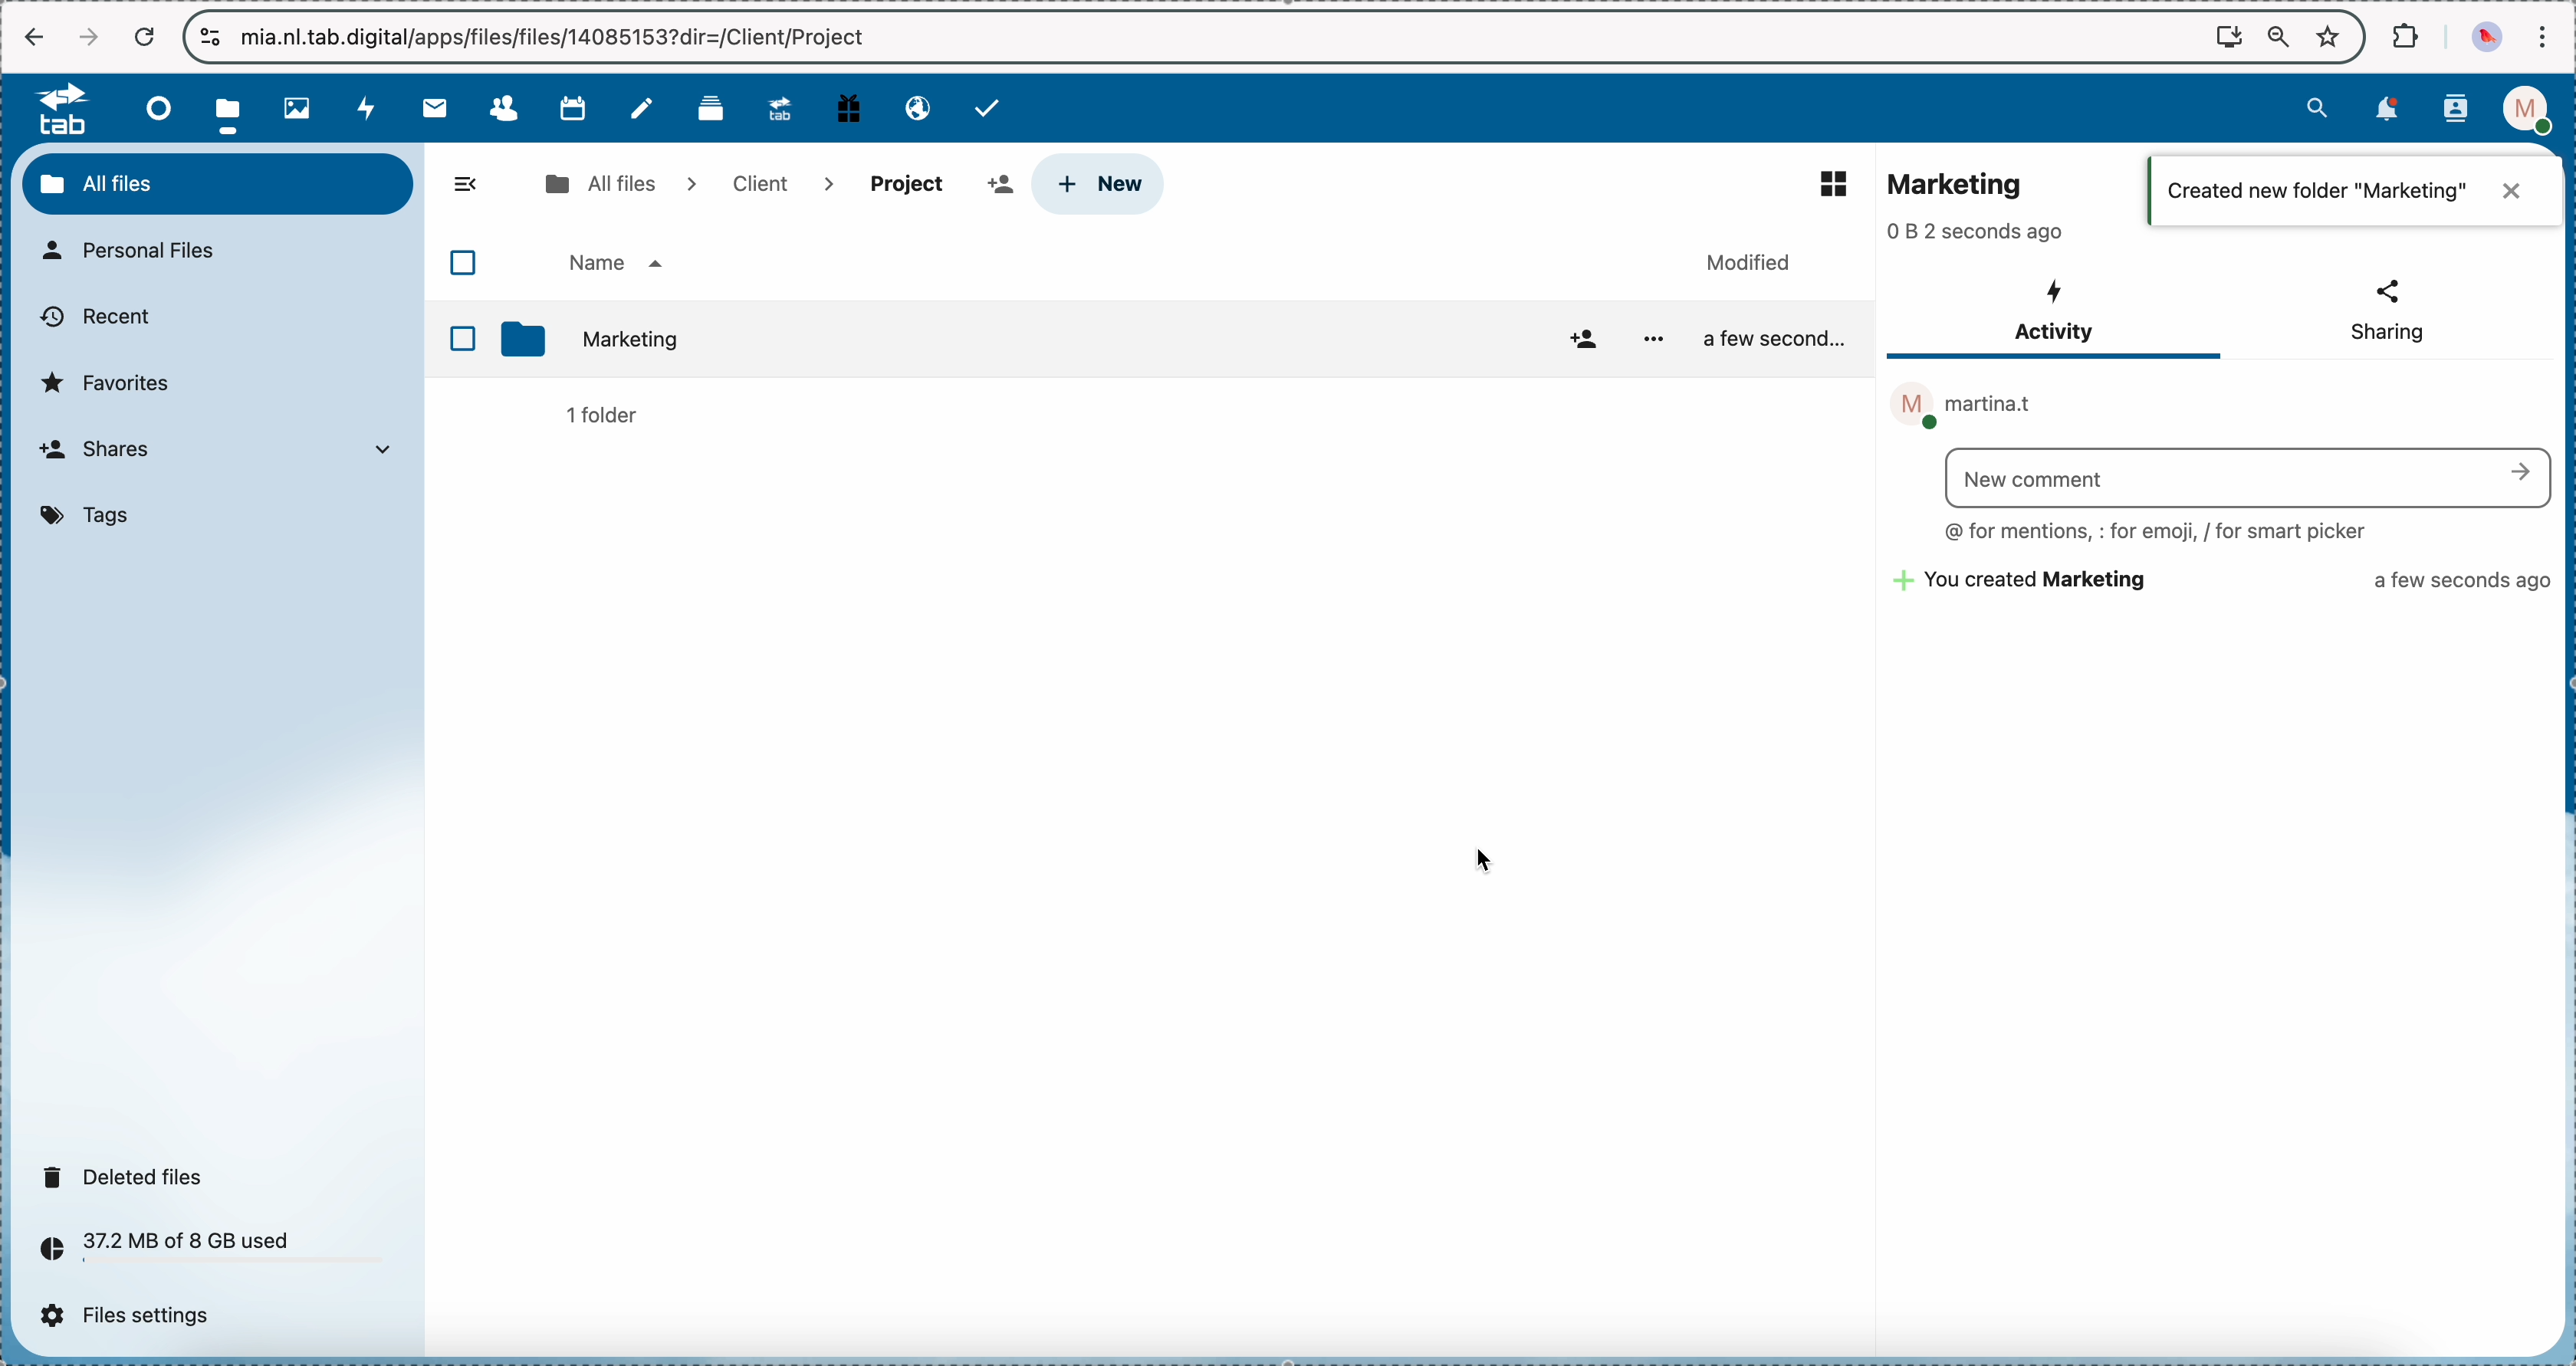 The image size is (2576, 1366). I want to click on 1 folder, so click(602, 415).